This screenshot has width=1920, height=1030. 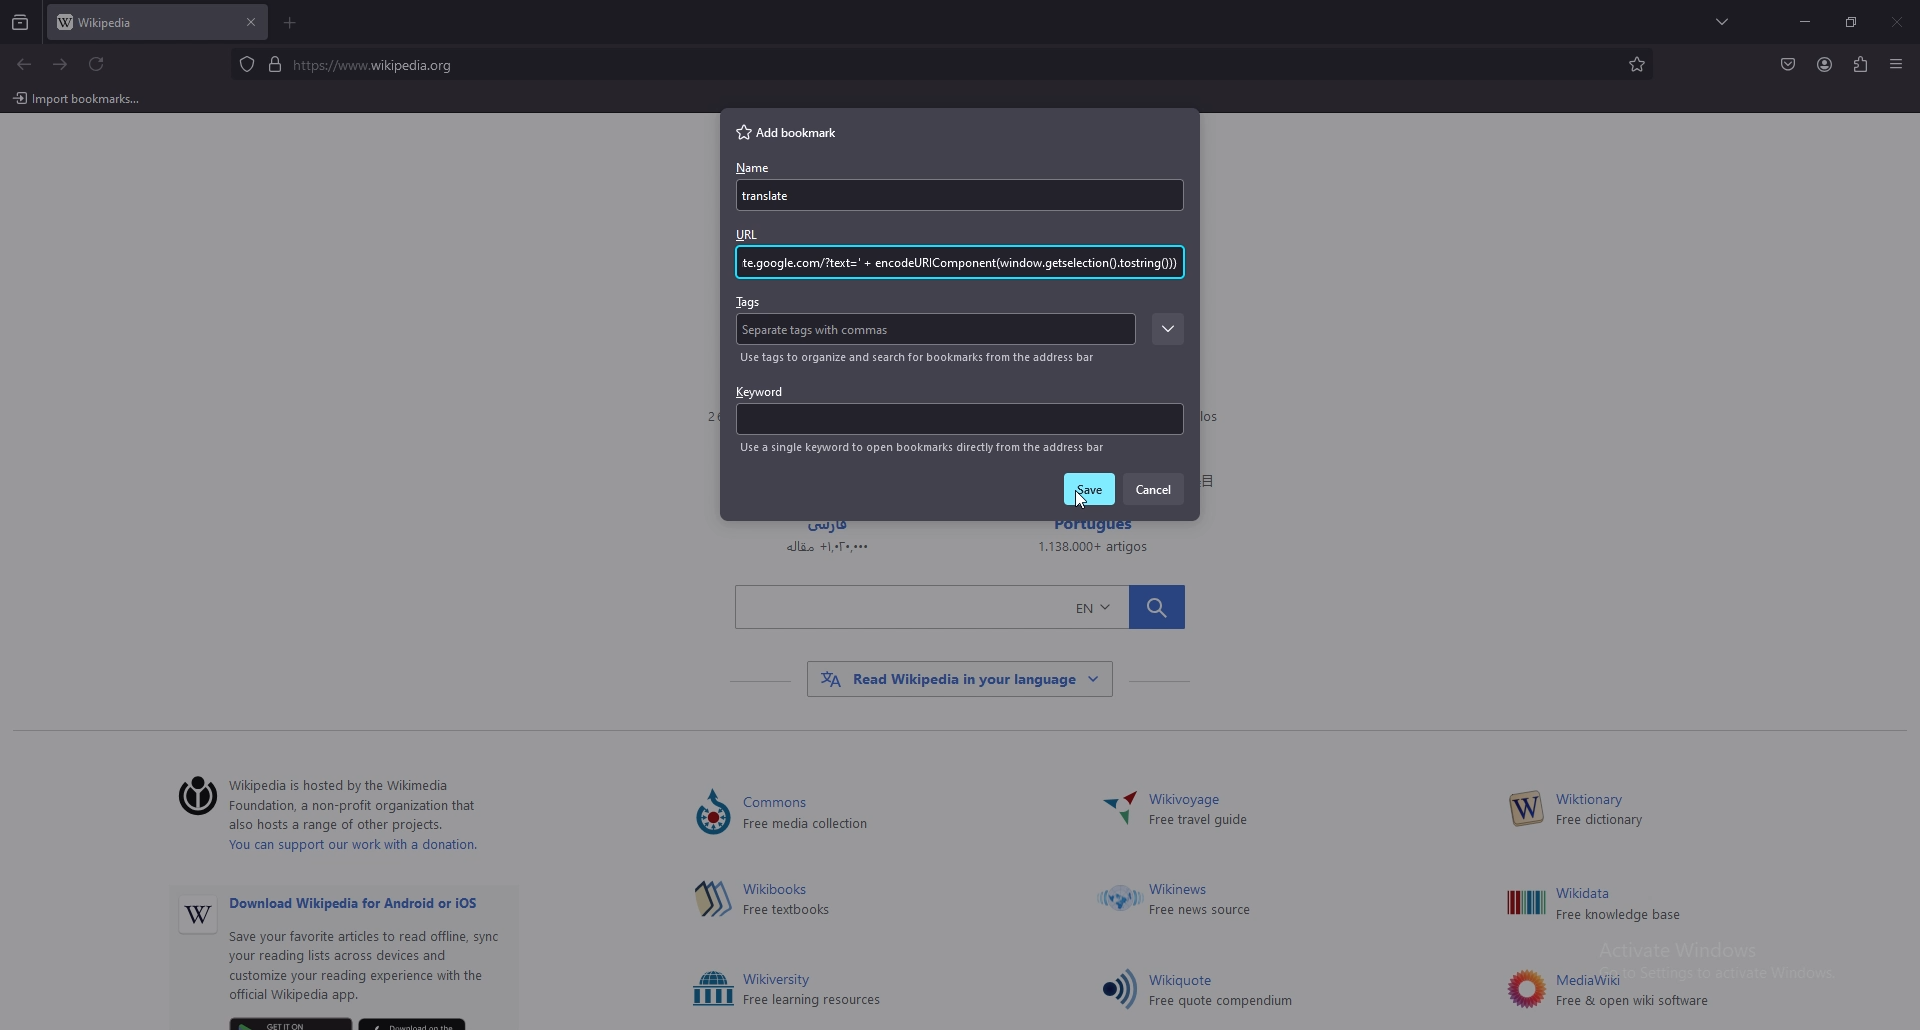 I want to click on list all tabs, so click(x=1728, y=20).